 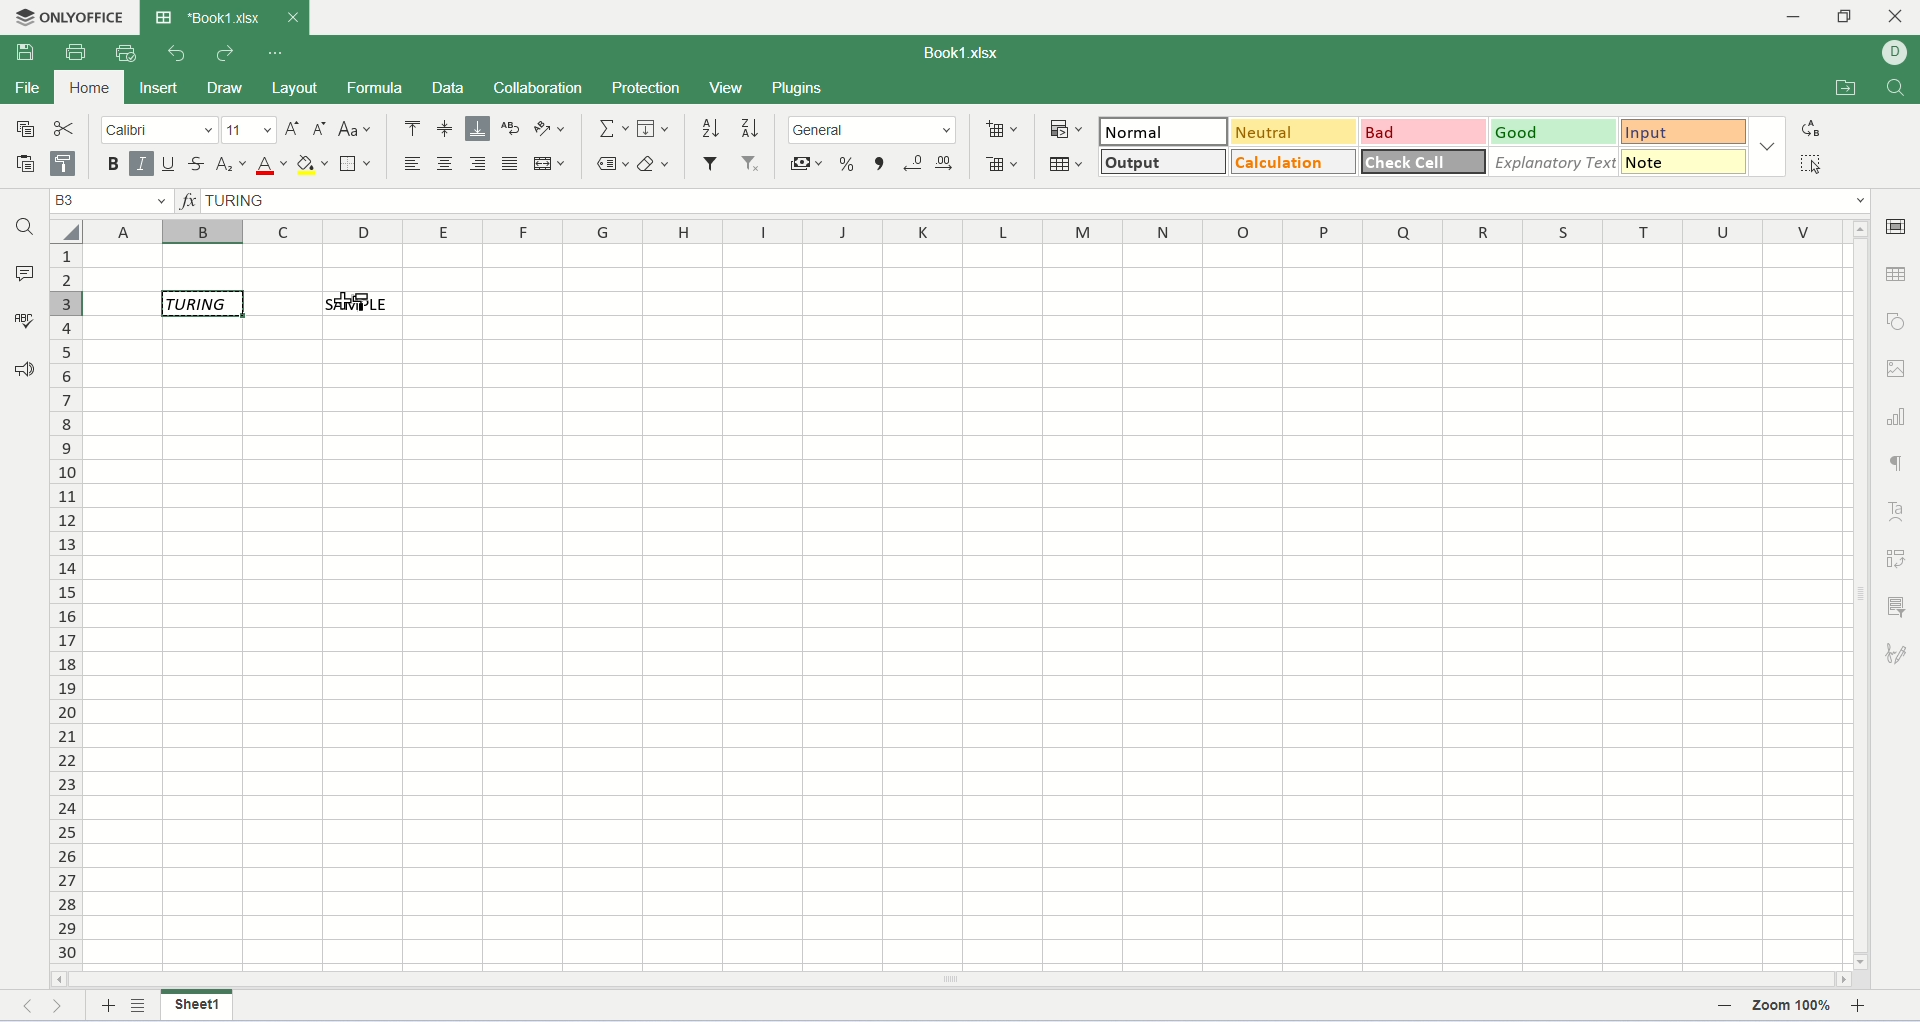 I want to click on print, so click(x=80, y=51).